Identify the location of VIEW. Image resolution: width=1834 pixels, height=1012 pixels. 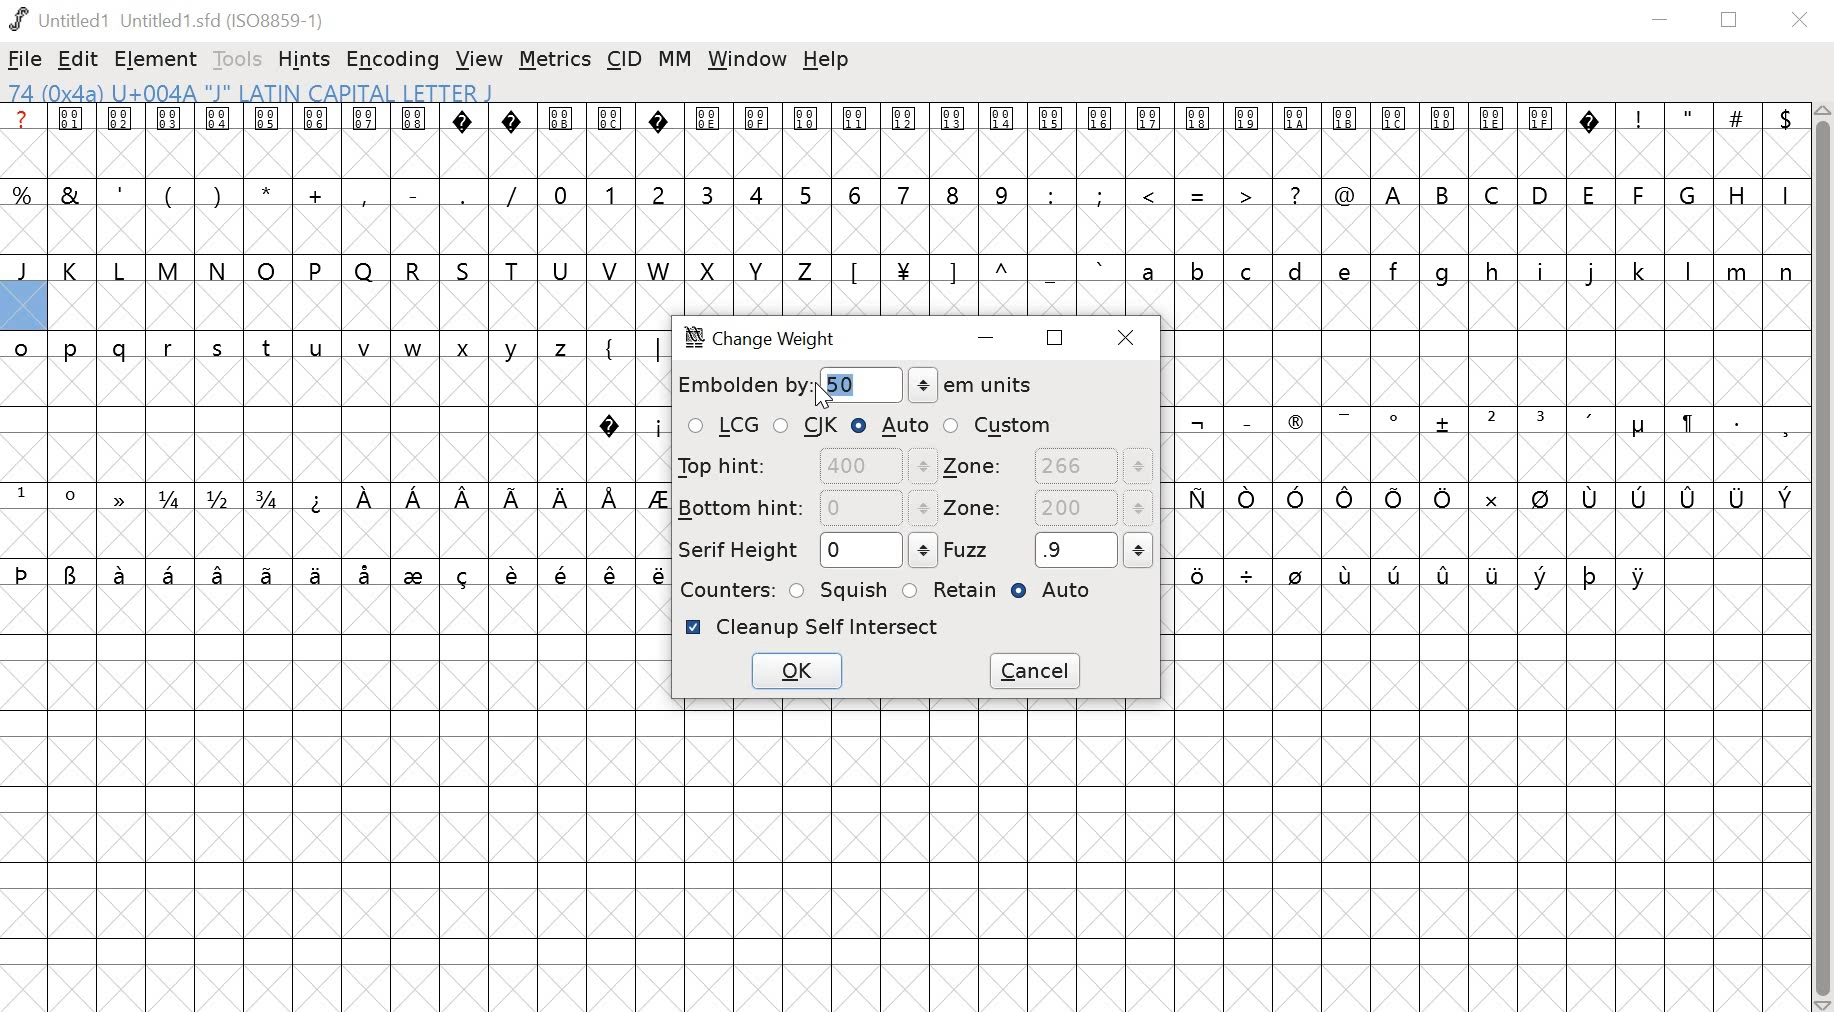
(479, 61).